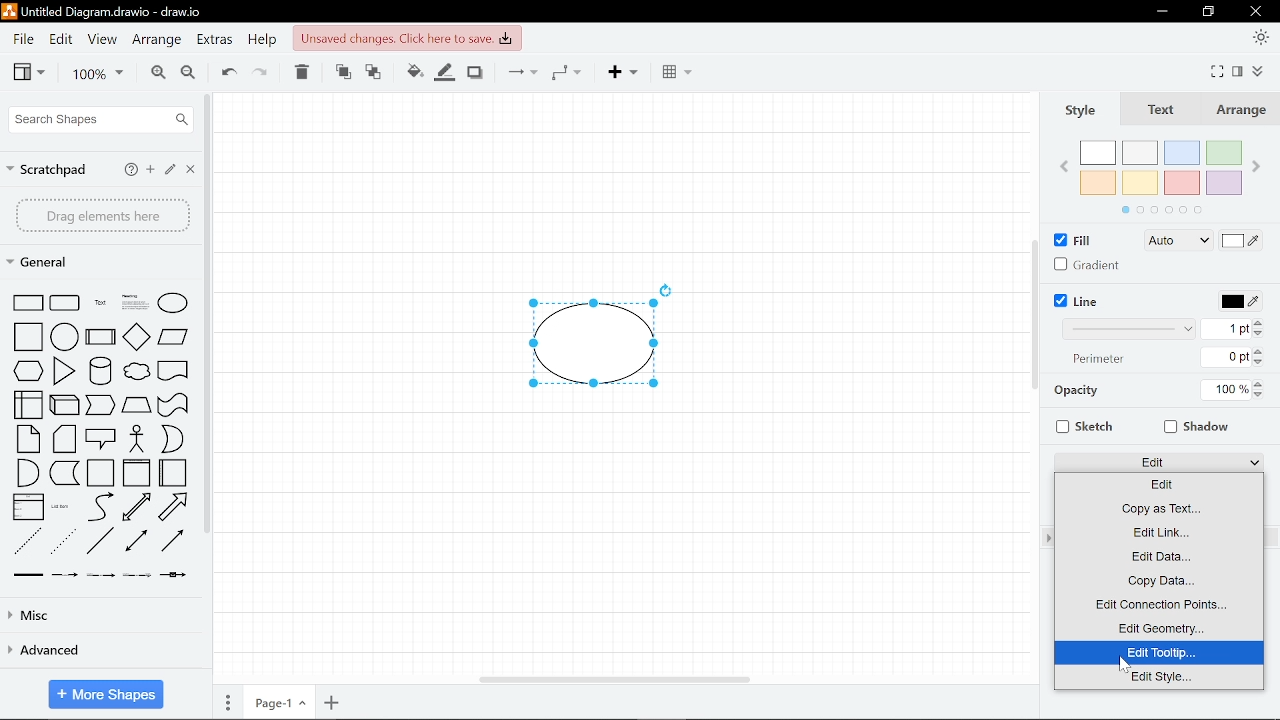 The height and width of the screenshot is (720, 1280). Describe the element at coordinates (412, 73) in the screenshot. I see `Fill colour` at that location.